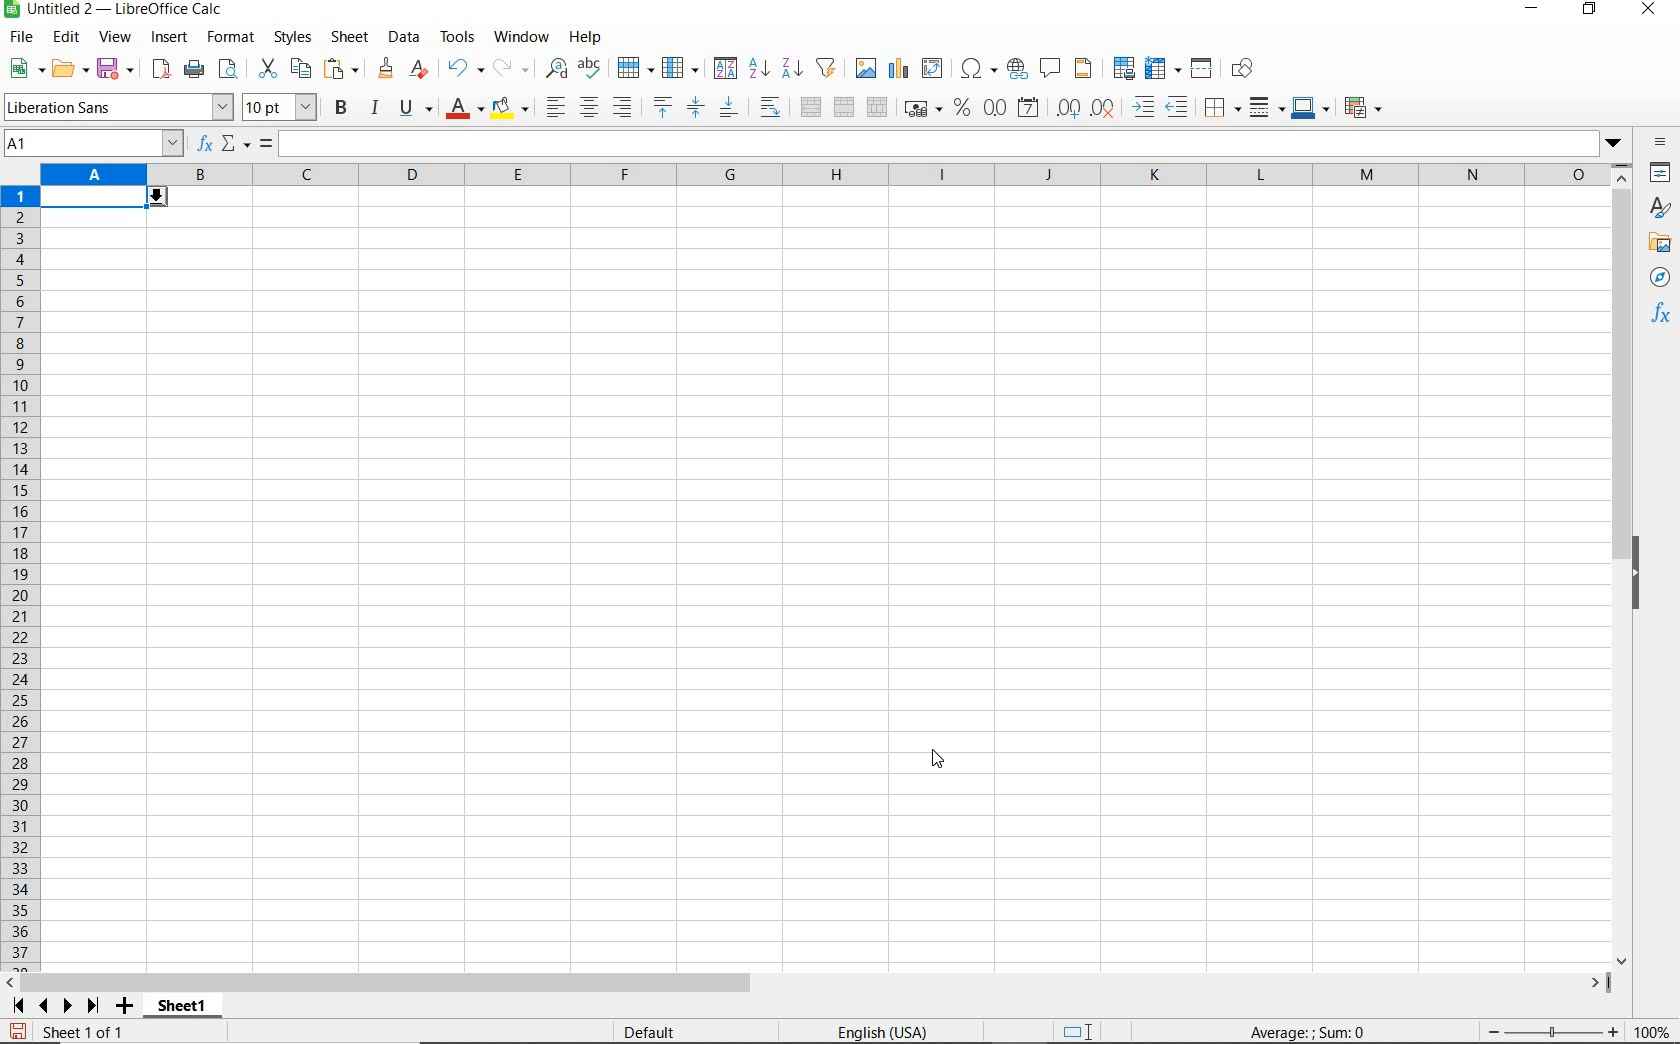 This screenshot has height=1044, width=1680. What do you see at coordinates (1030, 107) in the screenshot?
I see `format as date` at bounding box center [1030, 107].